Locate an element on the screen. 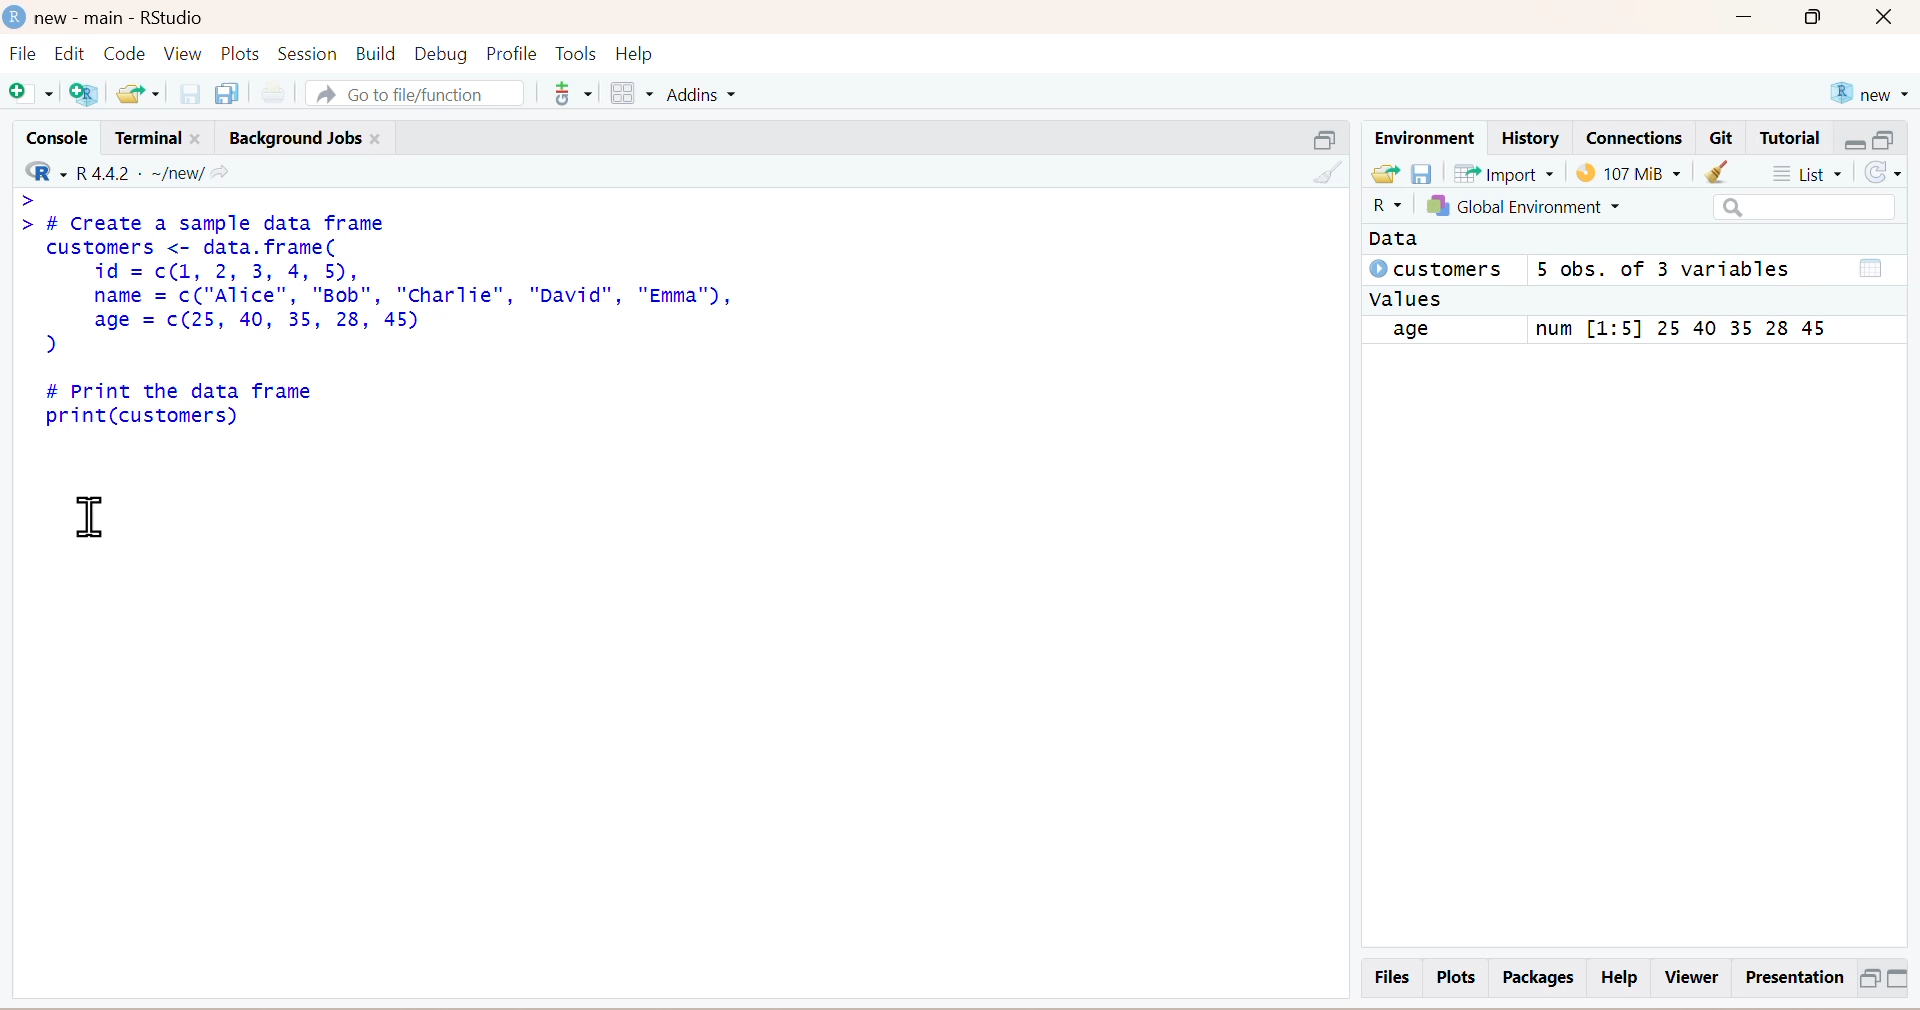 The width and height of the screenshot is (1920, 1010). View is located at coordinates (184, 53).